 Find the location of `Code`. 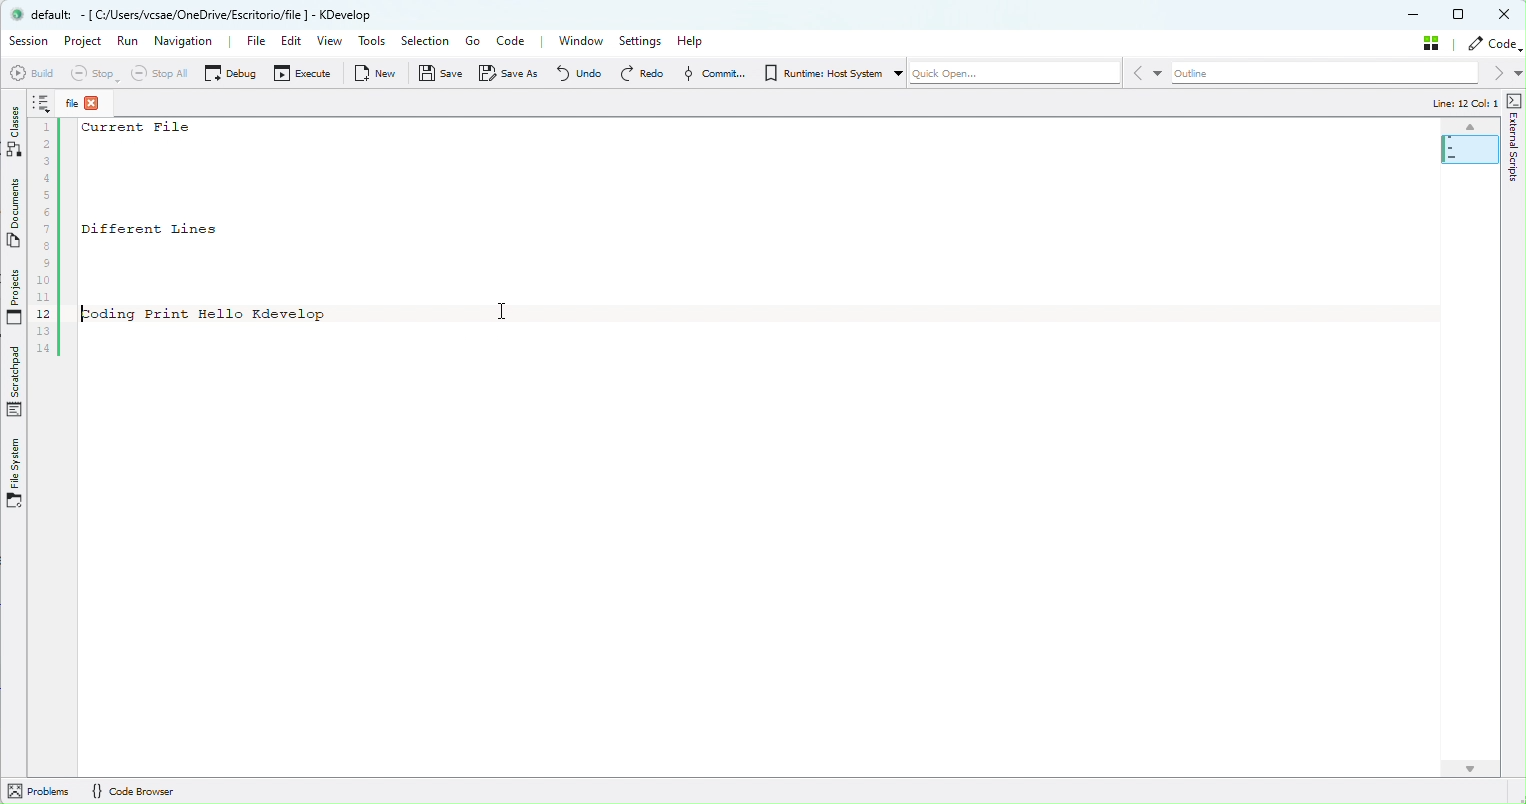

Code is located at coordinates (513, 40).